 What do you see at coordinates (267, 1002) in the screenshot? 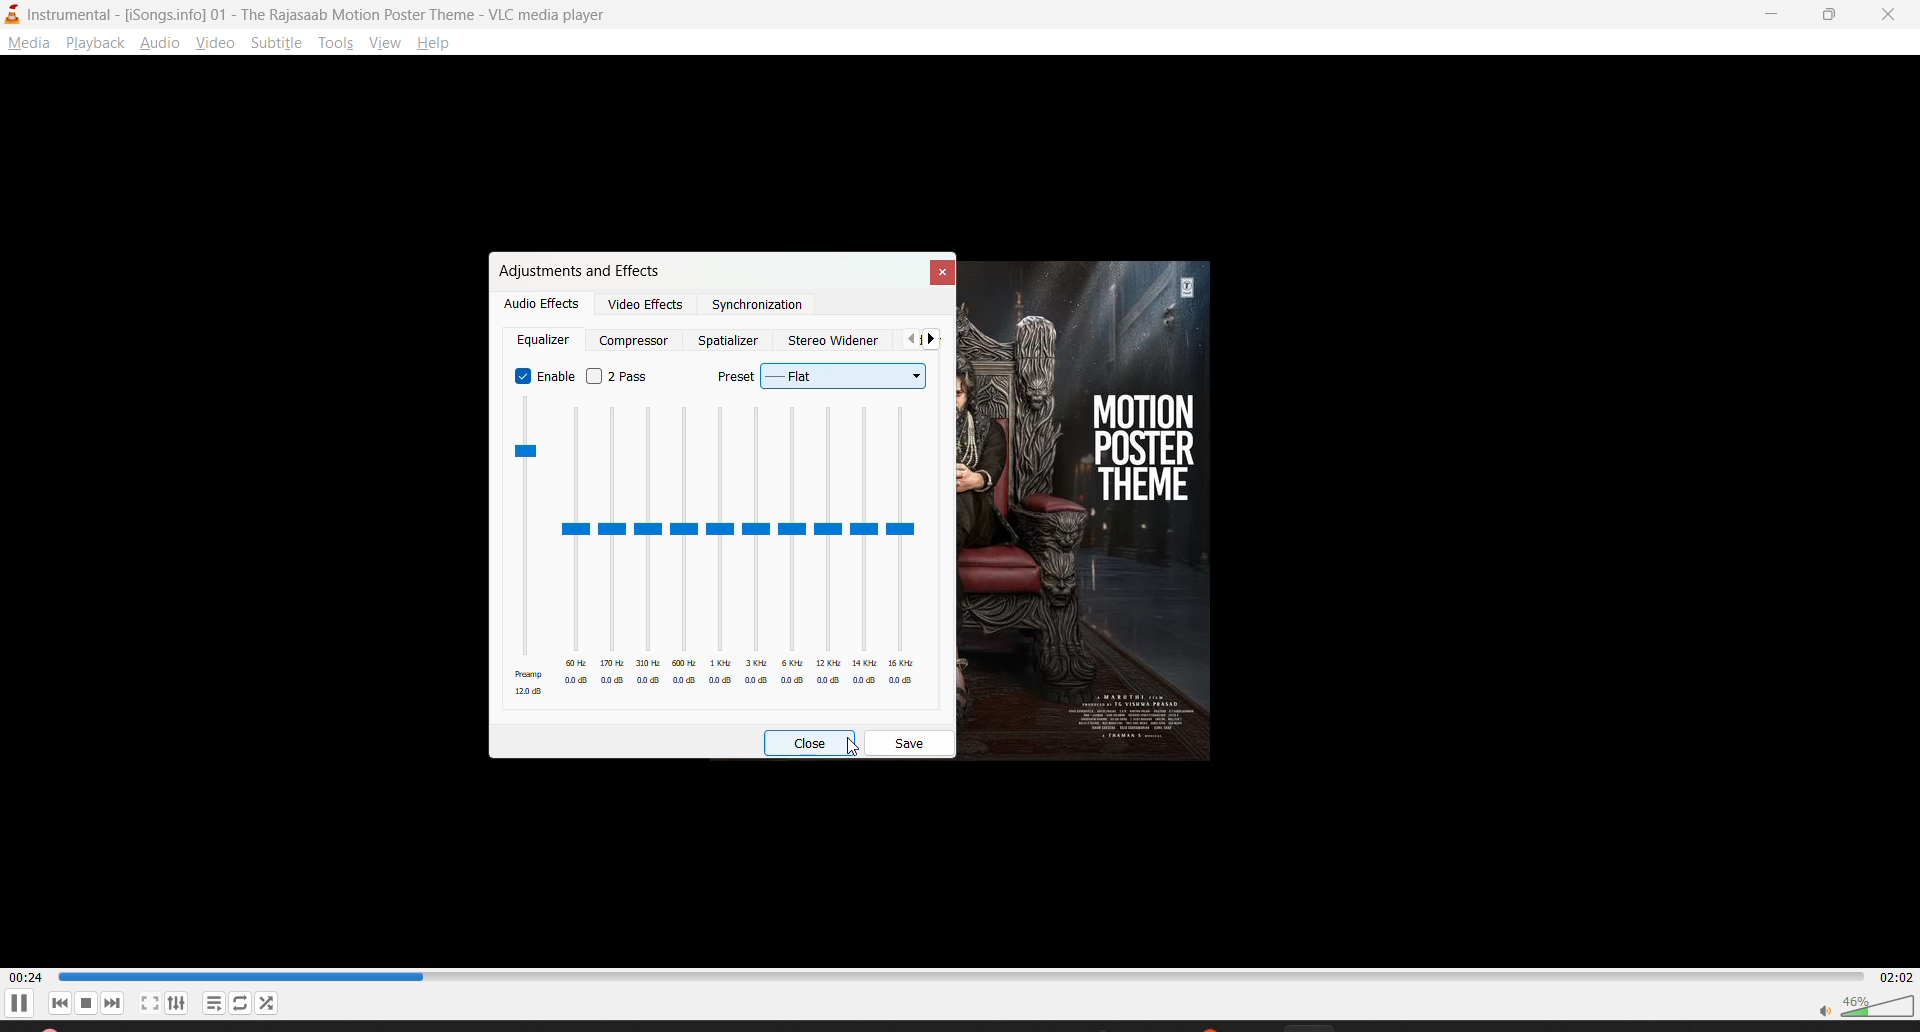
I see `random` at bounding box center [267, 1002].